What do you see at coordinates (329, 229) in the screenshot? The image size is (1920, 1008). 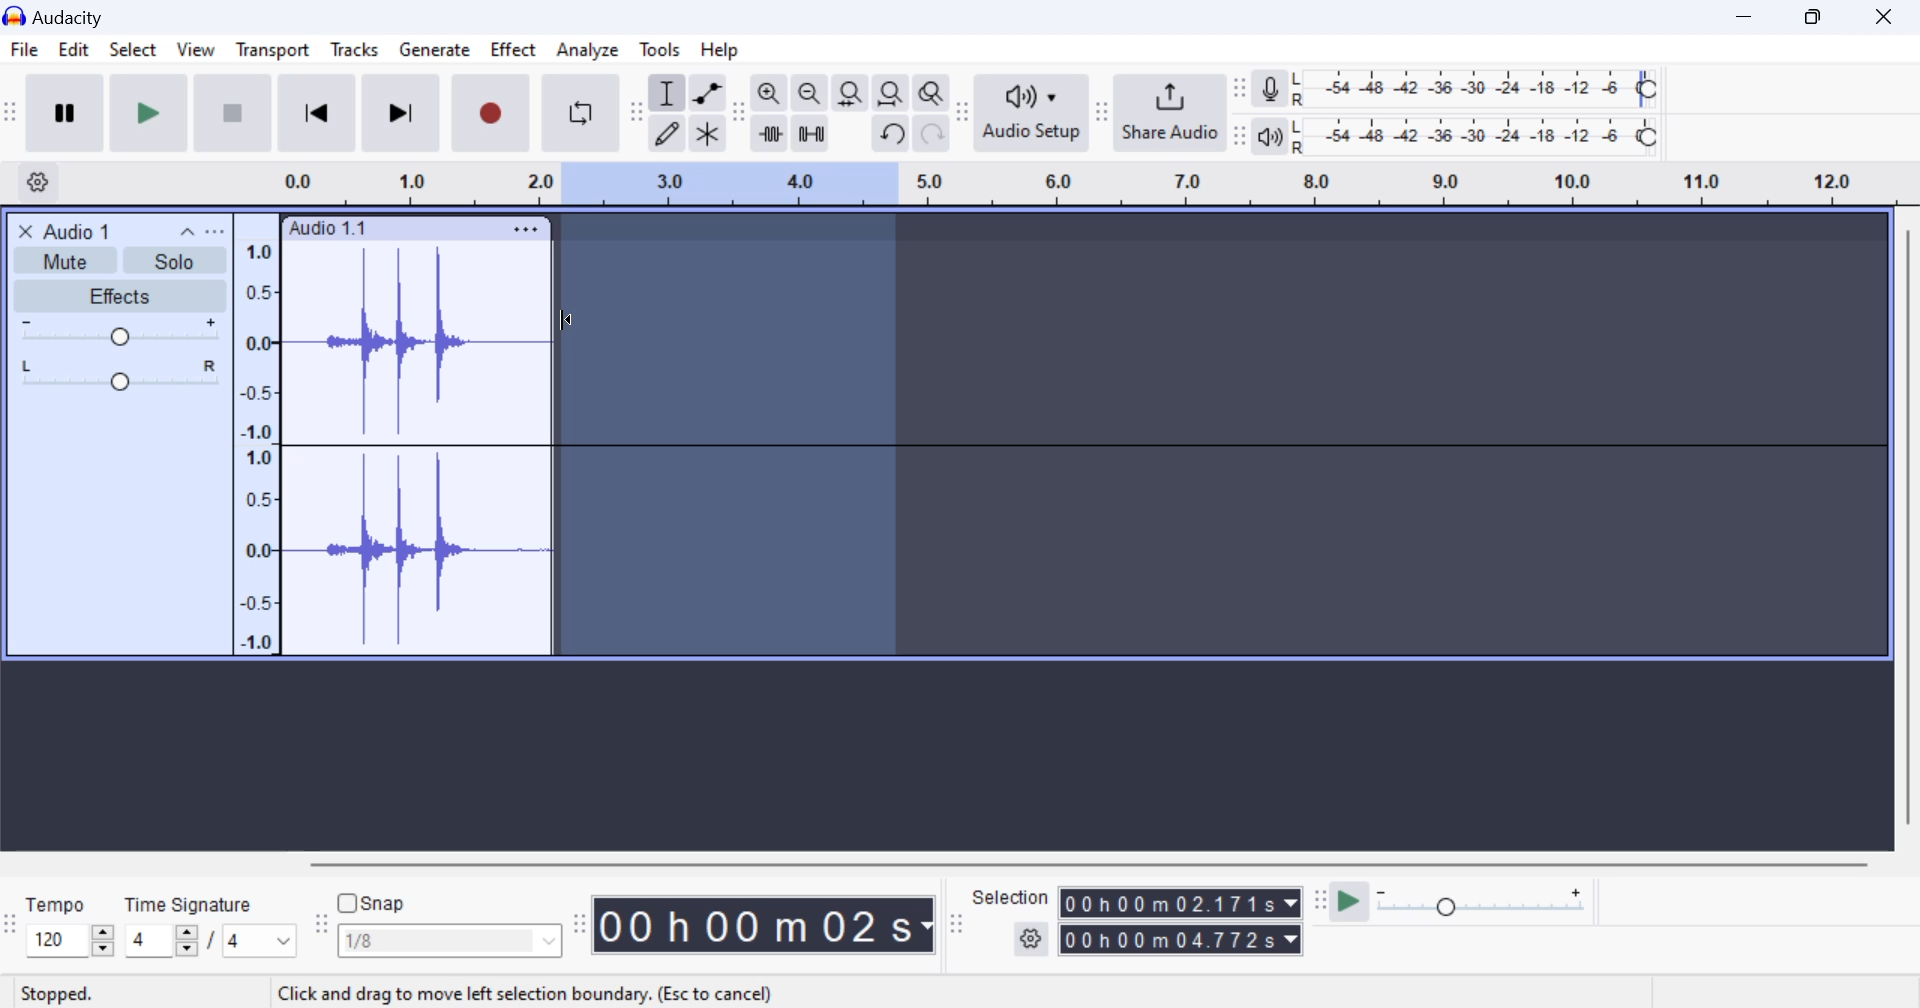 I see `Clip Label` at bounding box center [329, 229].